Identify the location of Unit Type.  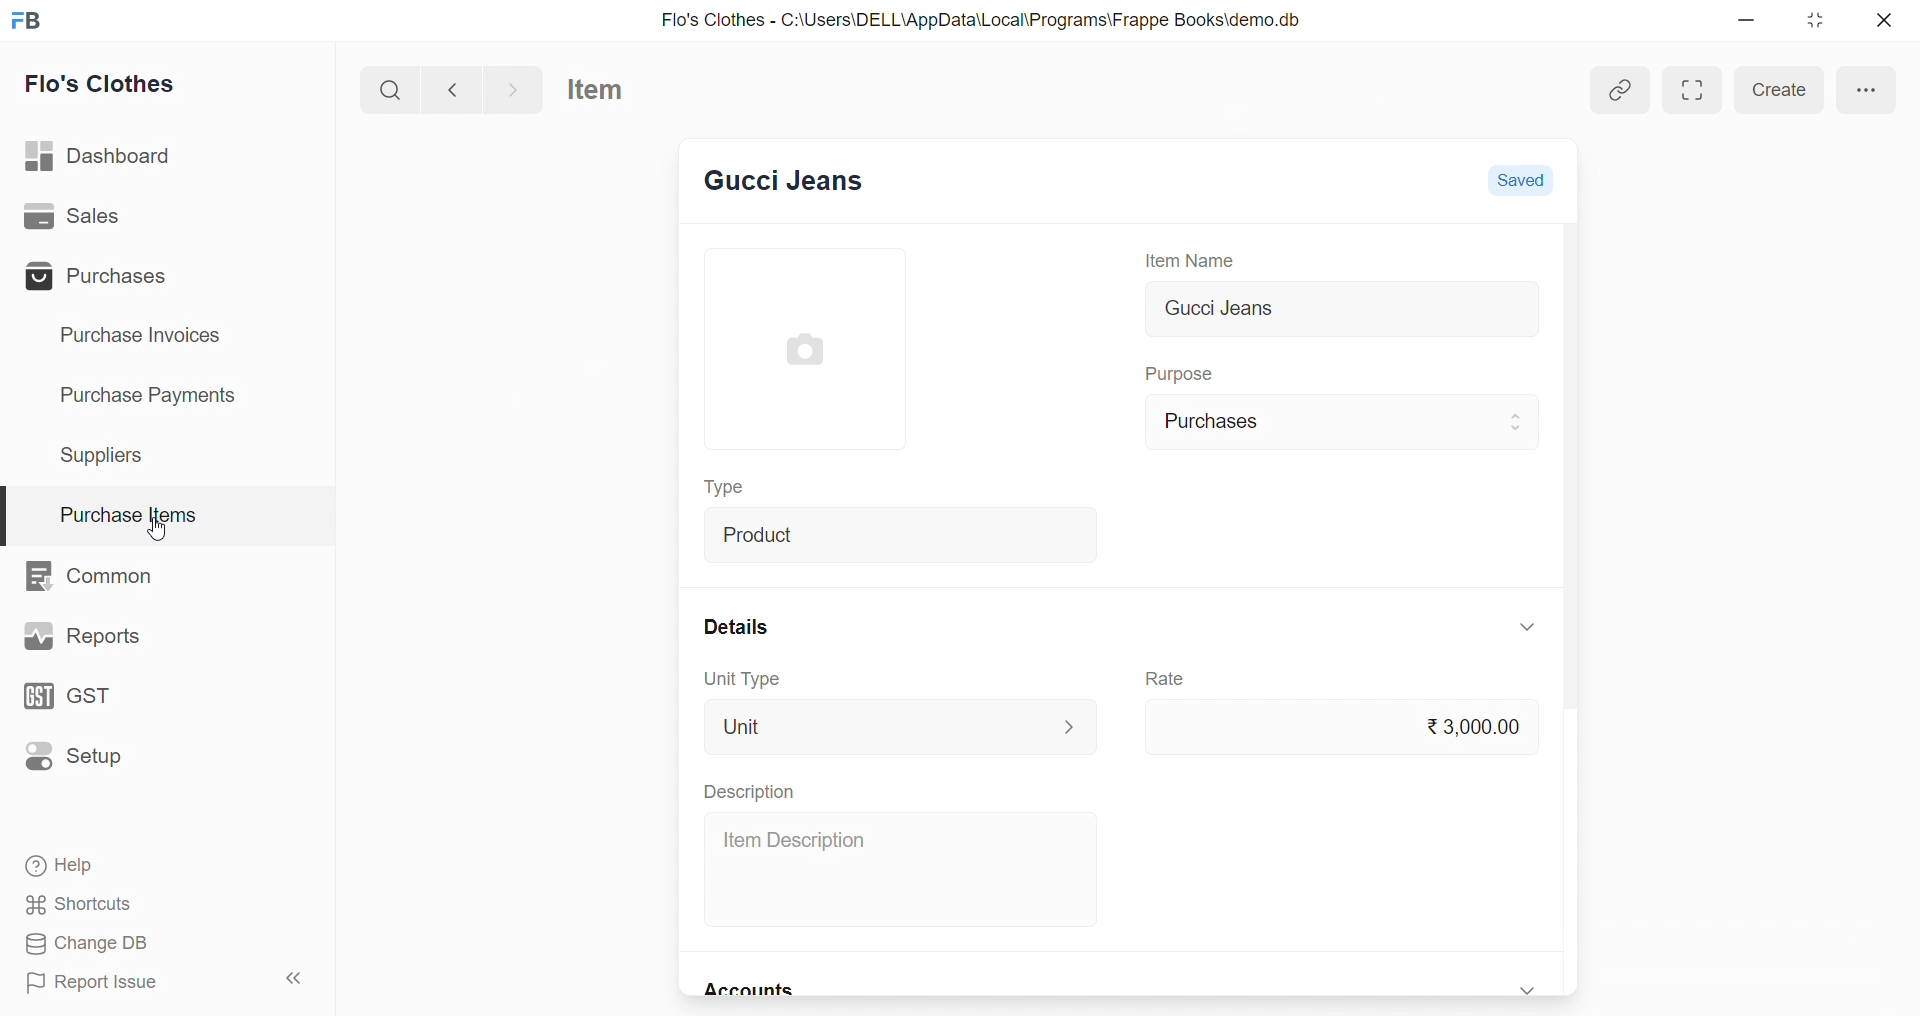
(740, 679).